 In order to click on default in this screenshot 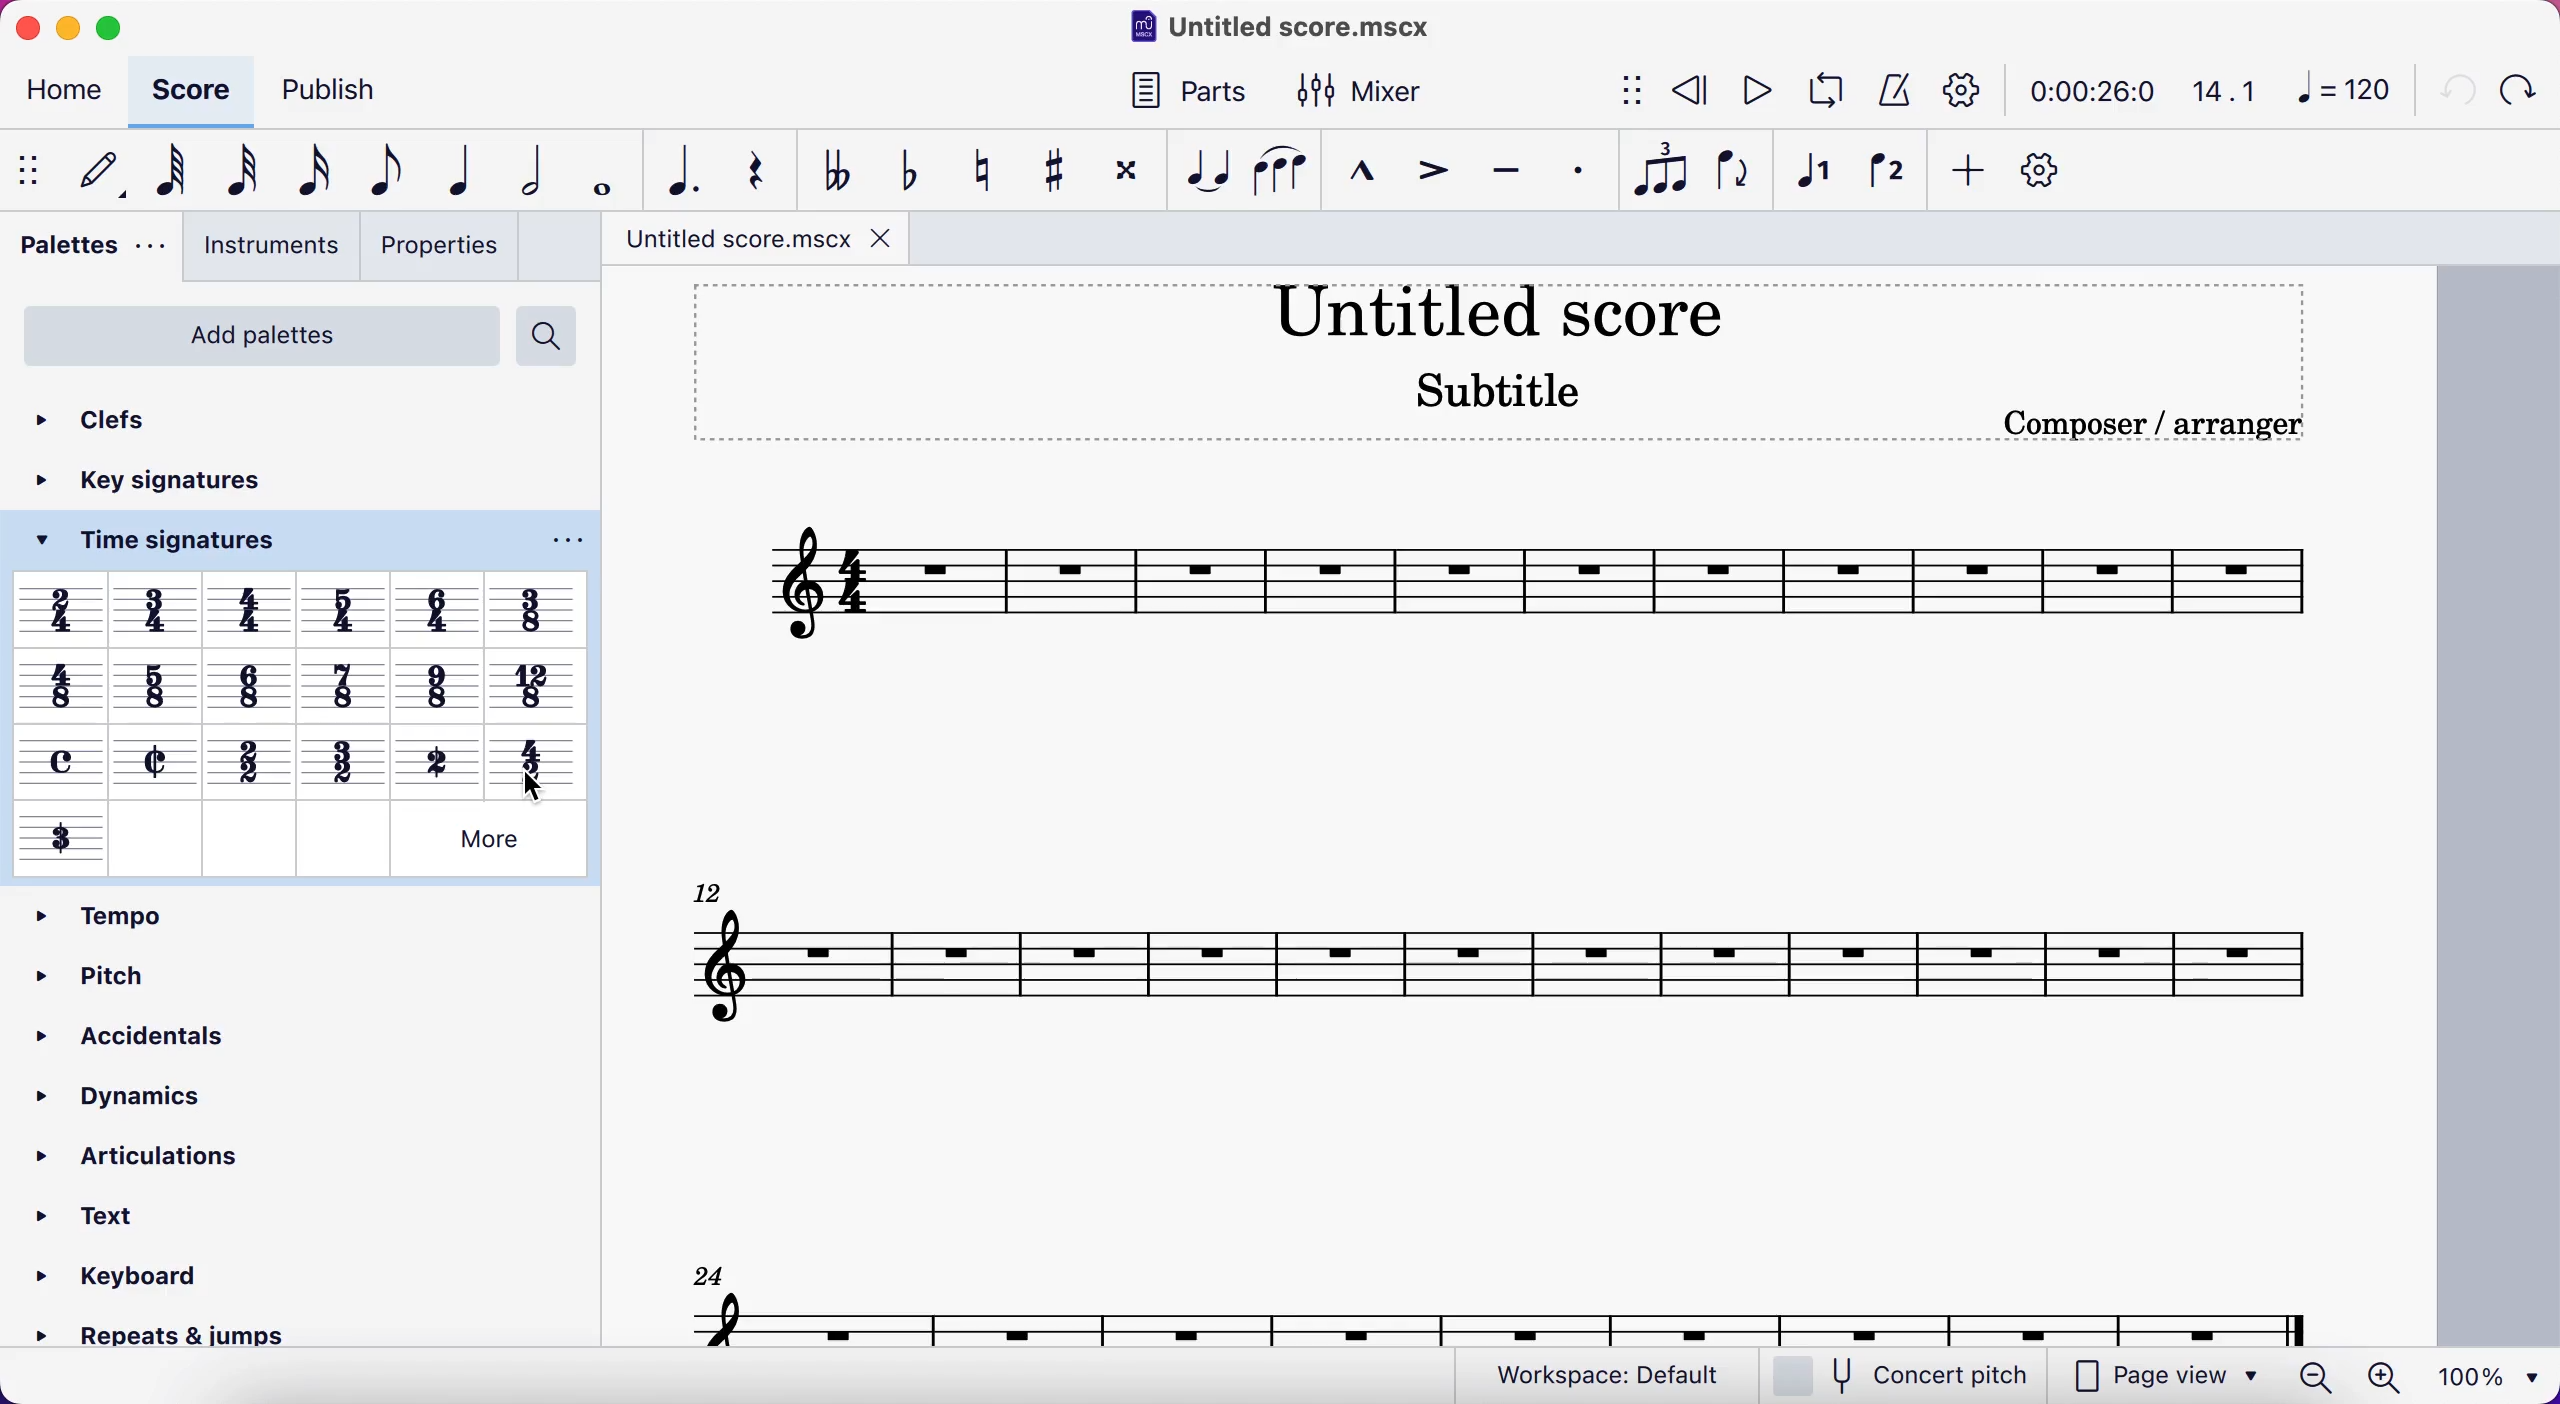, I will do `click(93, 172)`.